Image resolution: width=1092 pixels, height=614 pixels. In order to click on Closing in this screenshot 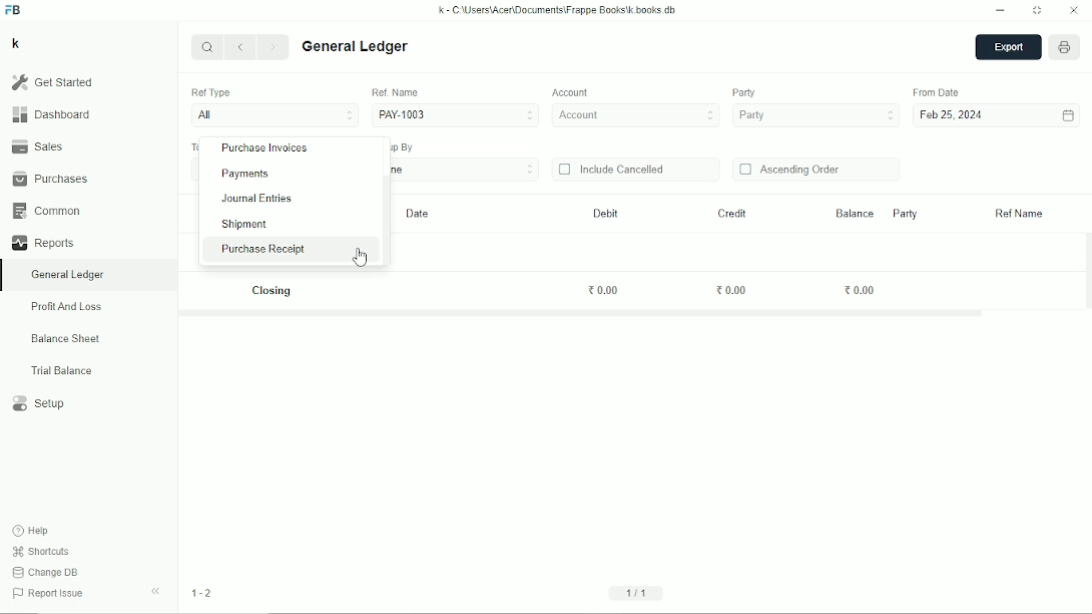, I will do `click(274, 291)`.